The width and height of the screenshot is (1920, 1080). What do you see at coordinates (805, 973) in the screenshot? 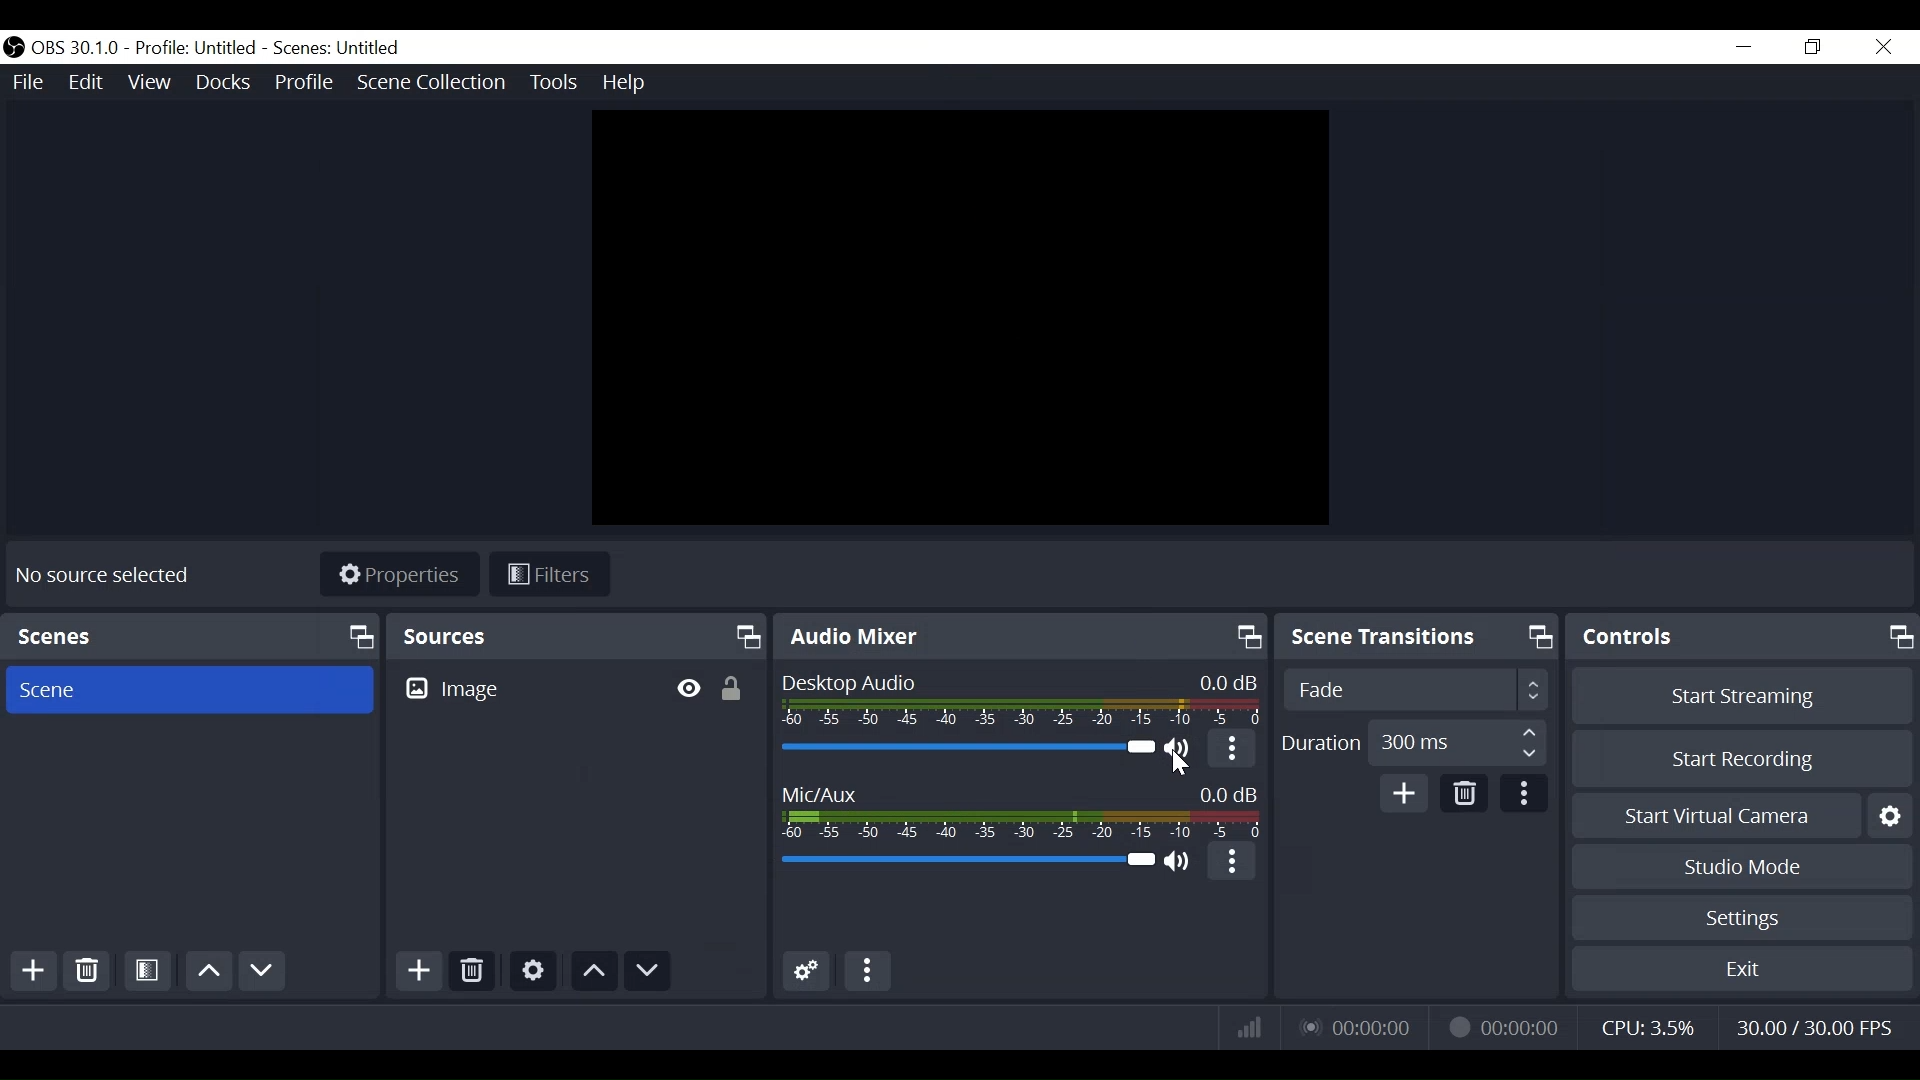
I see `Advanced Audio Settings` at bounding box center [805, 973].